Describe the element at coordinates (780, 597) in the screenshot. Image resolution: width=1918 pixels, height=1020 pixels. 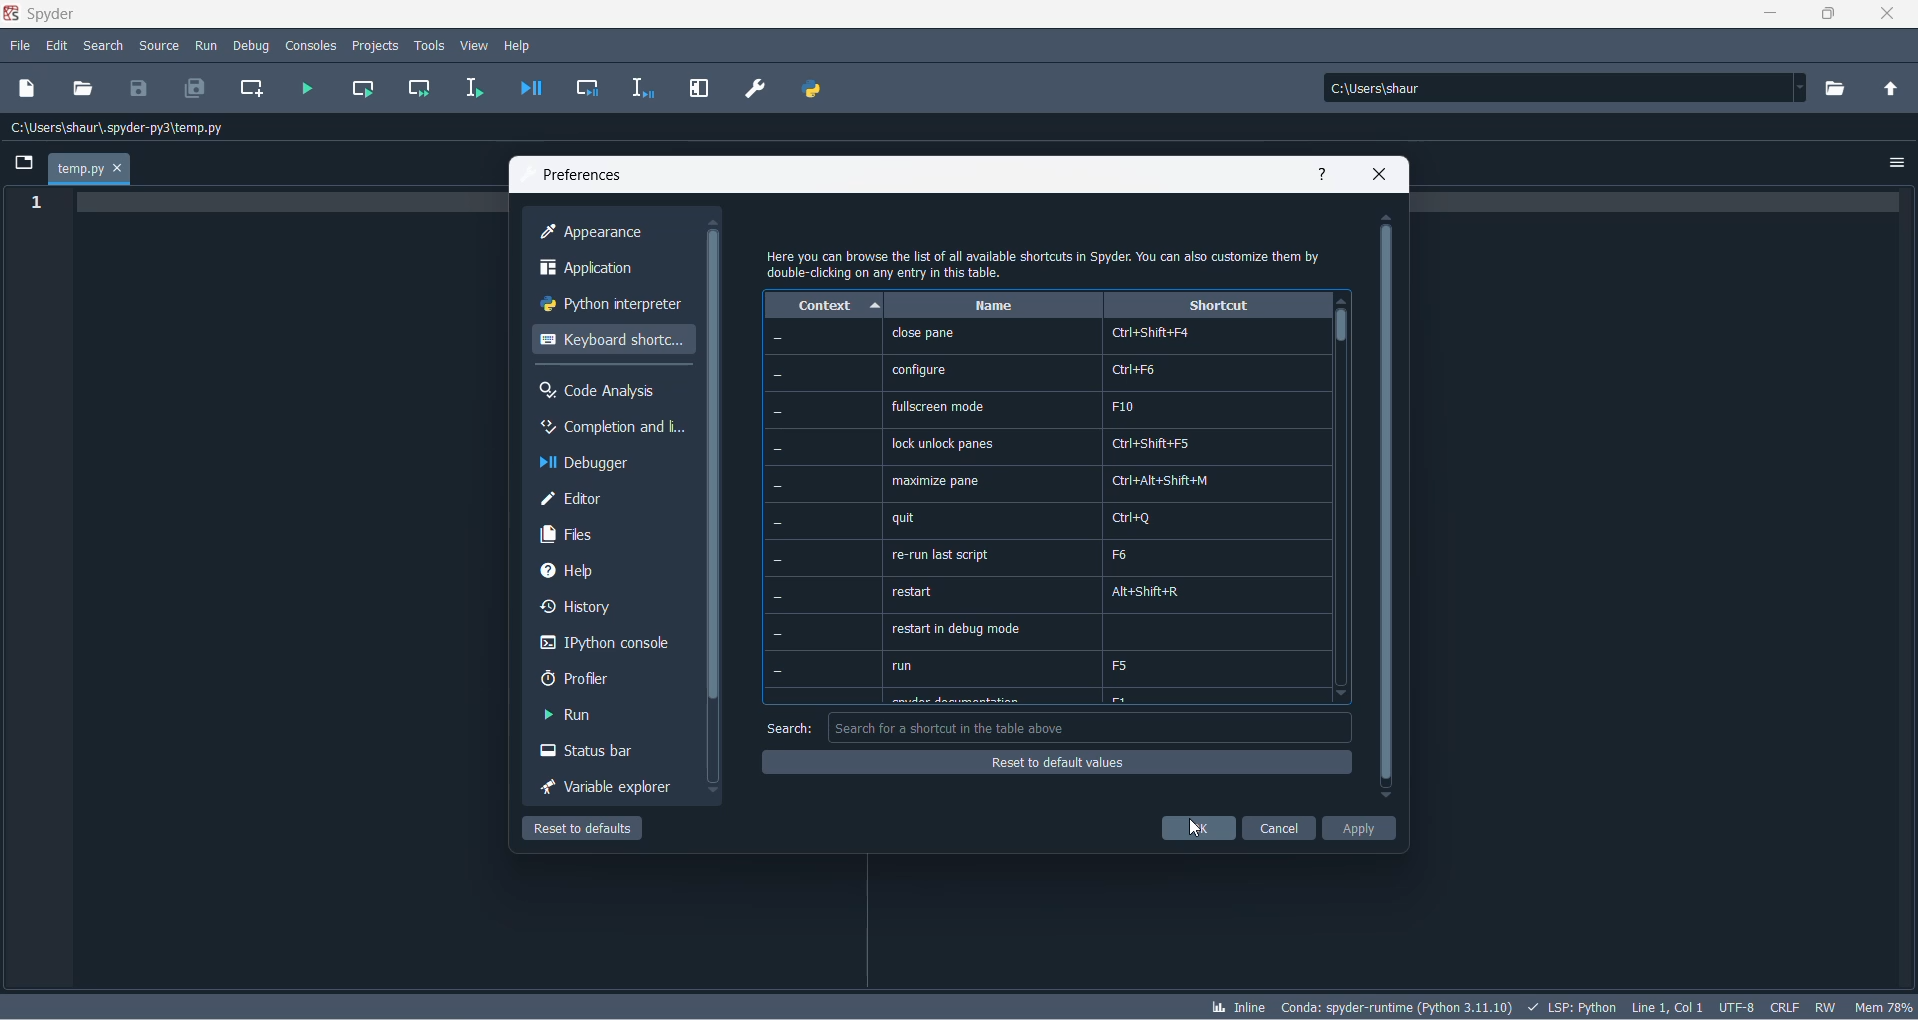
I see `-` at that location.